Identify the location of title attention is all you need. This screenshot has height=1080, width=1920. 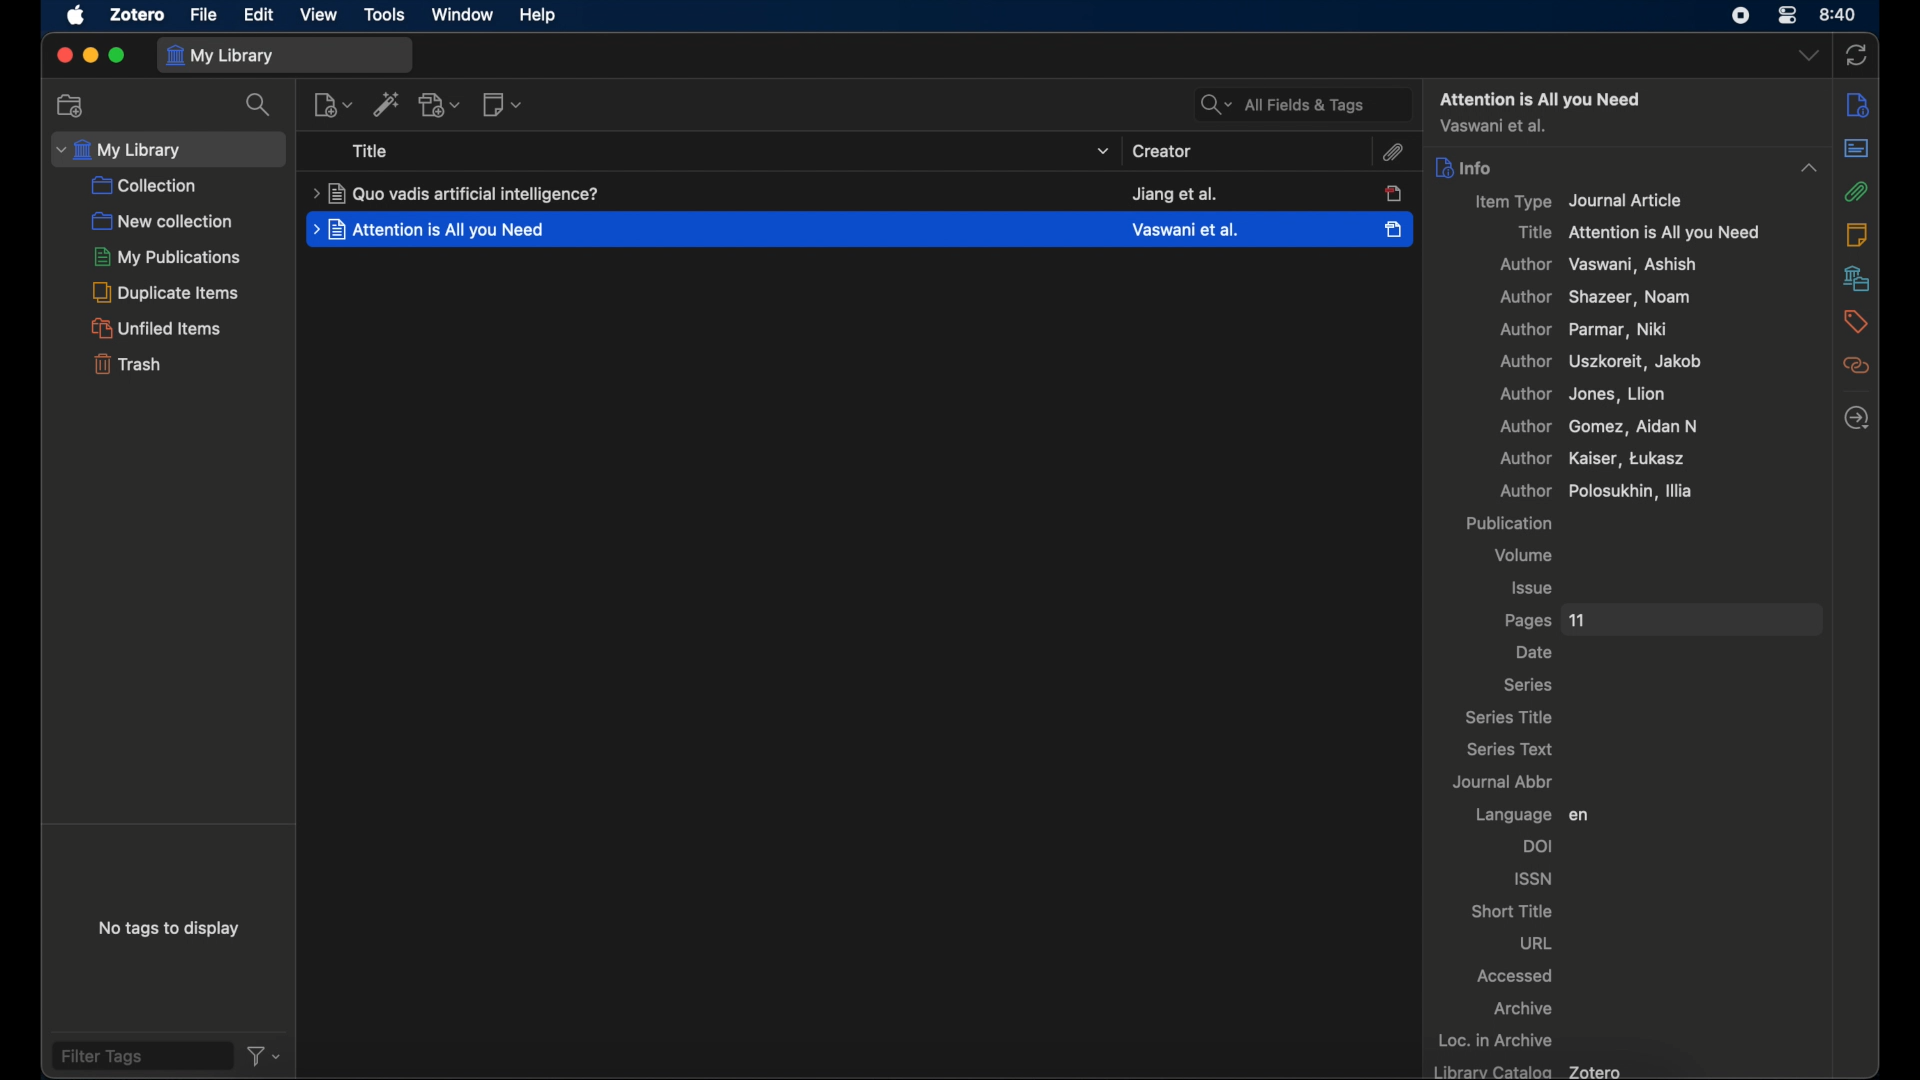
(1640, 233).